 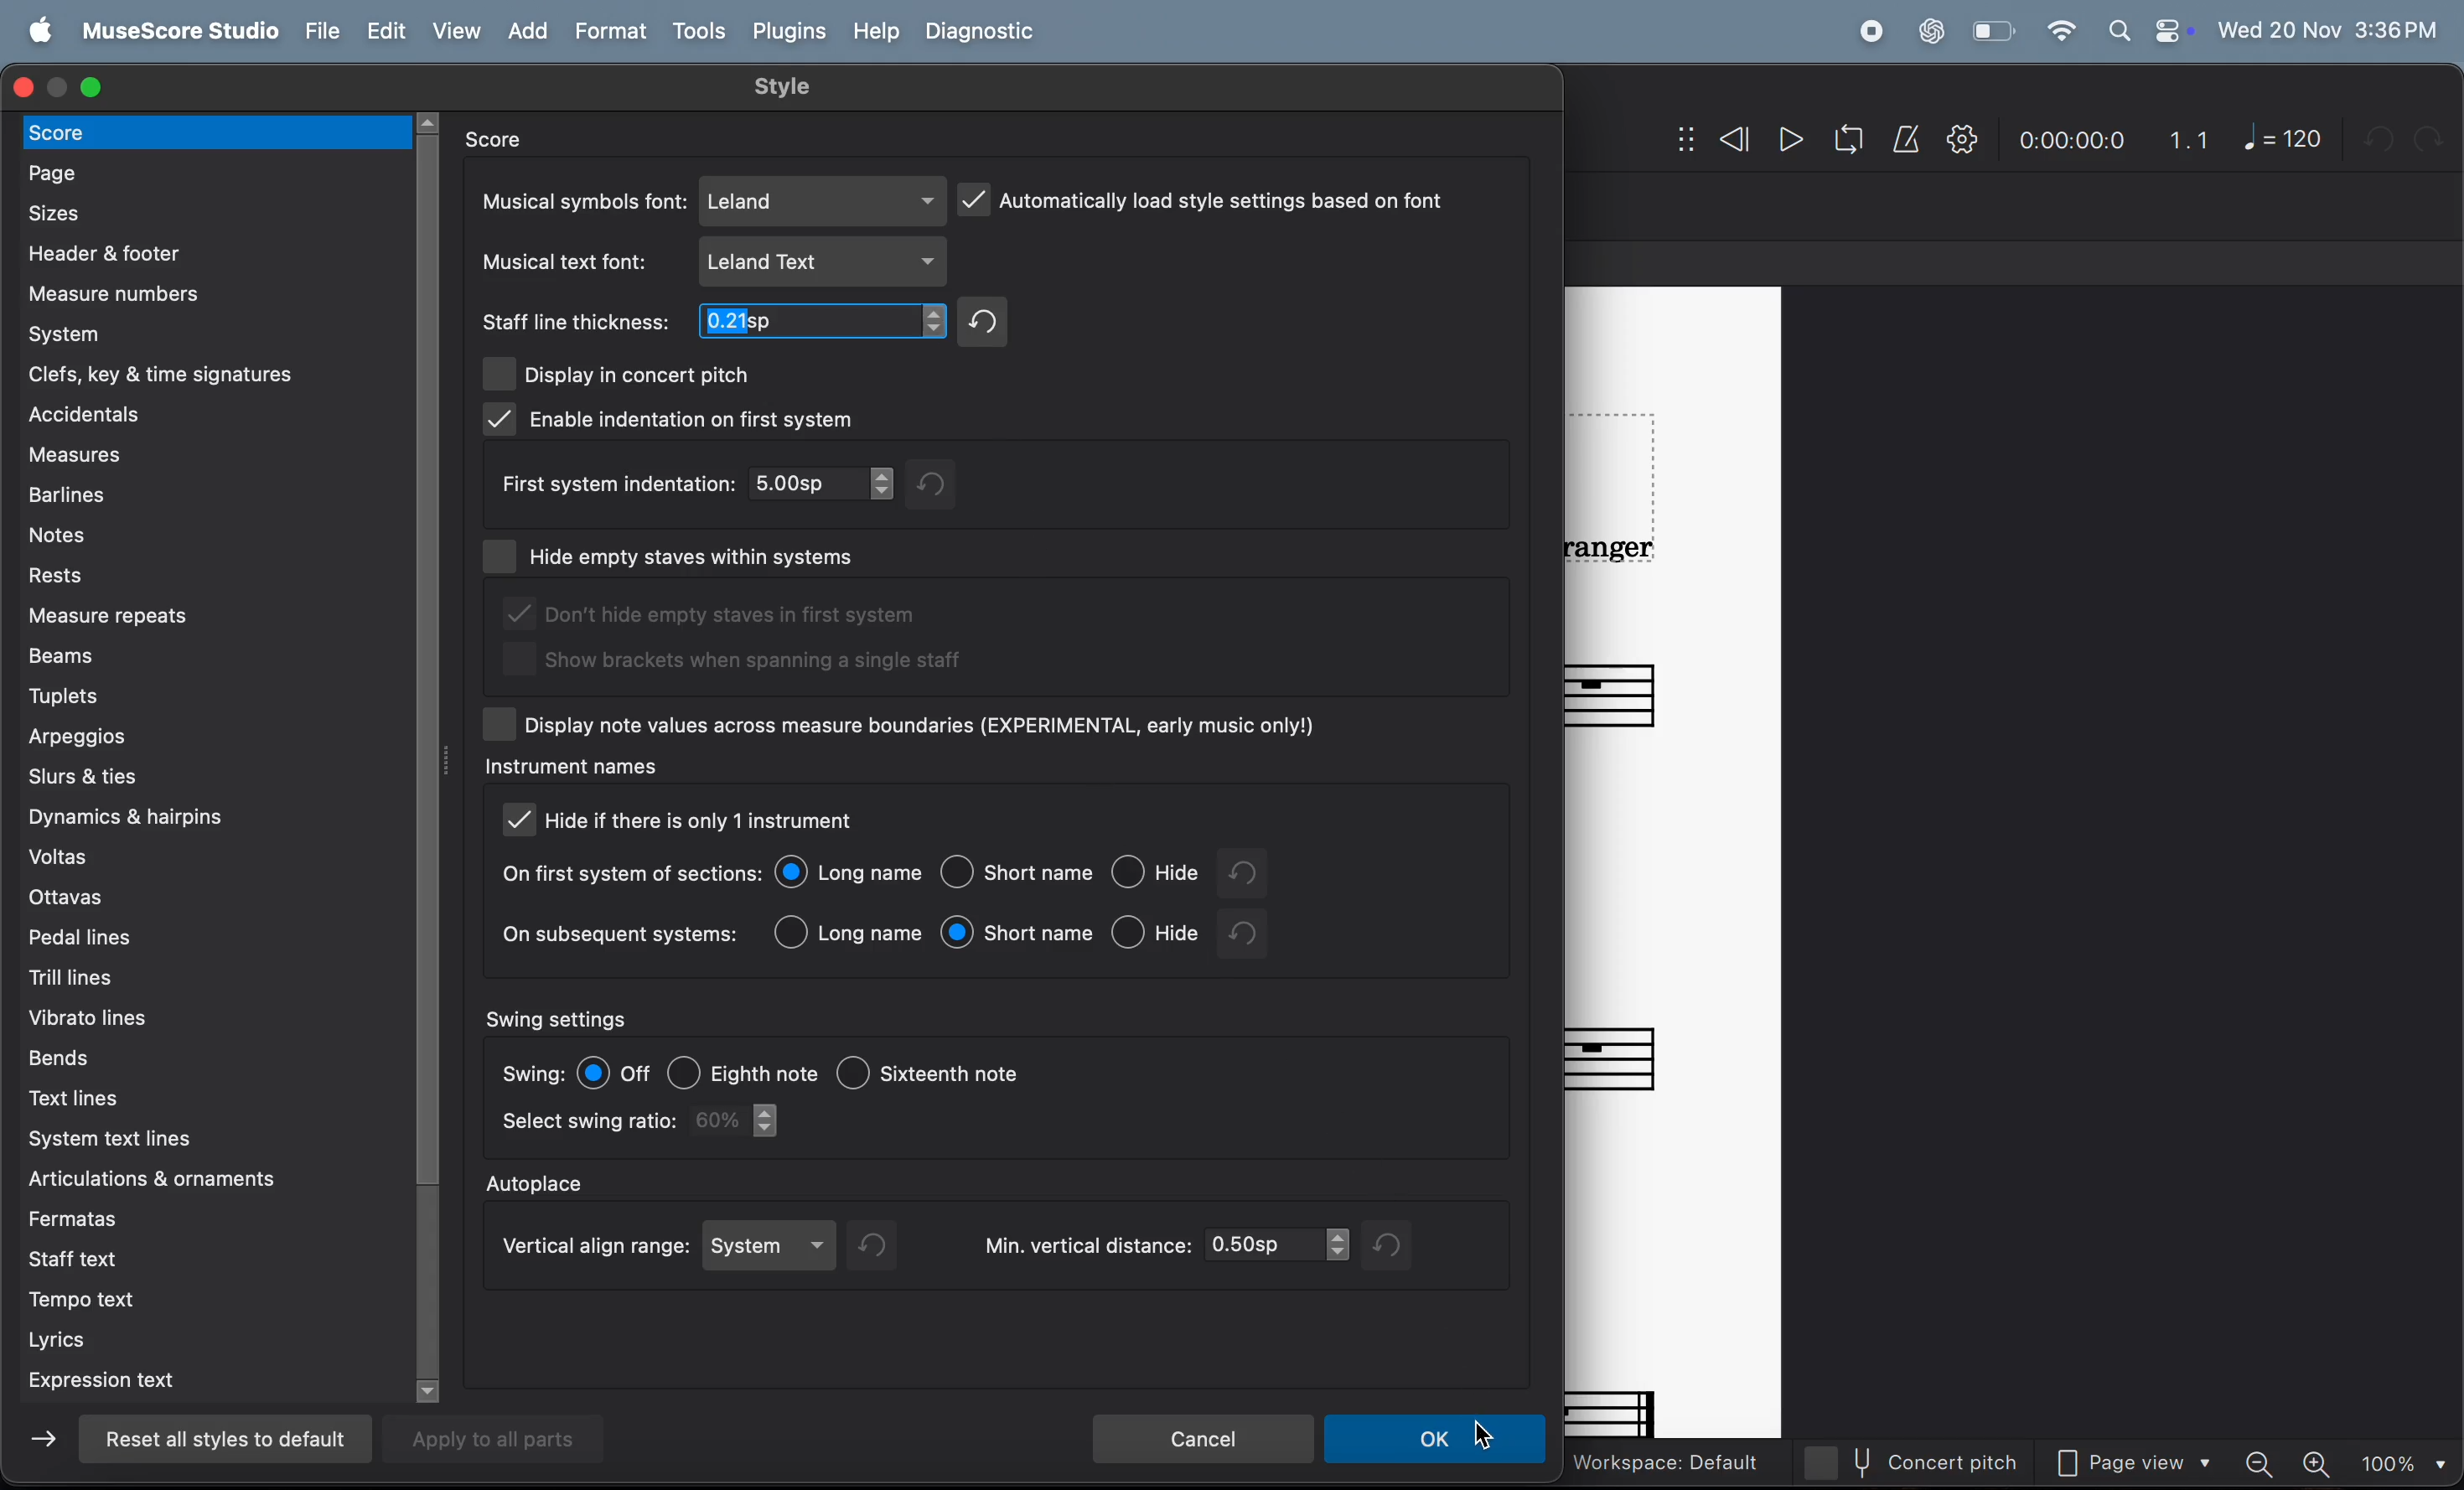 I want to click on cursor, so click(x=1484, y=1435).